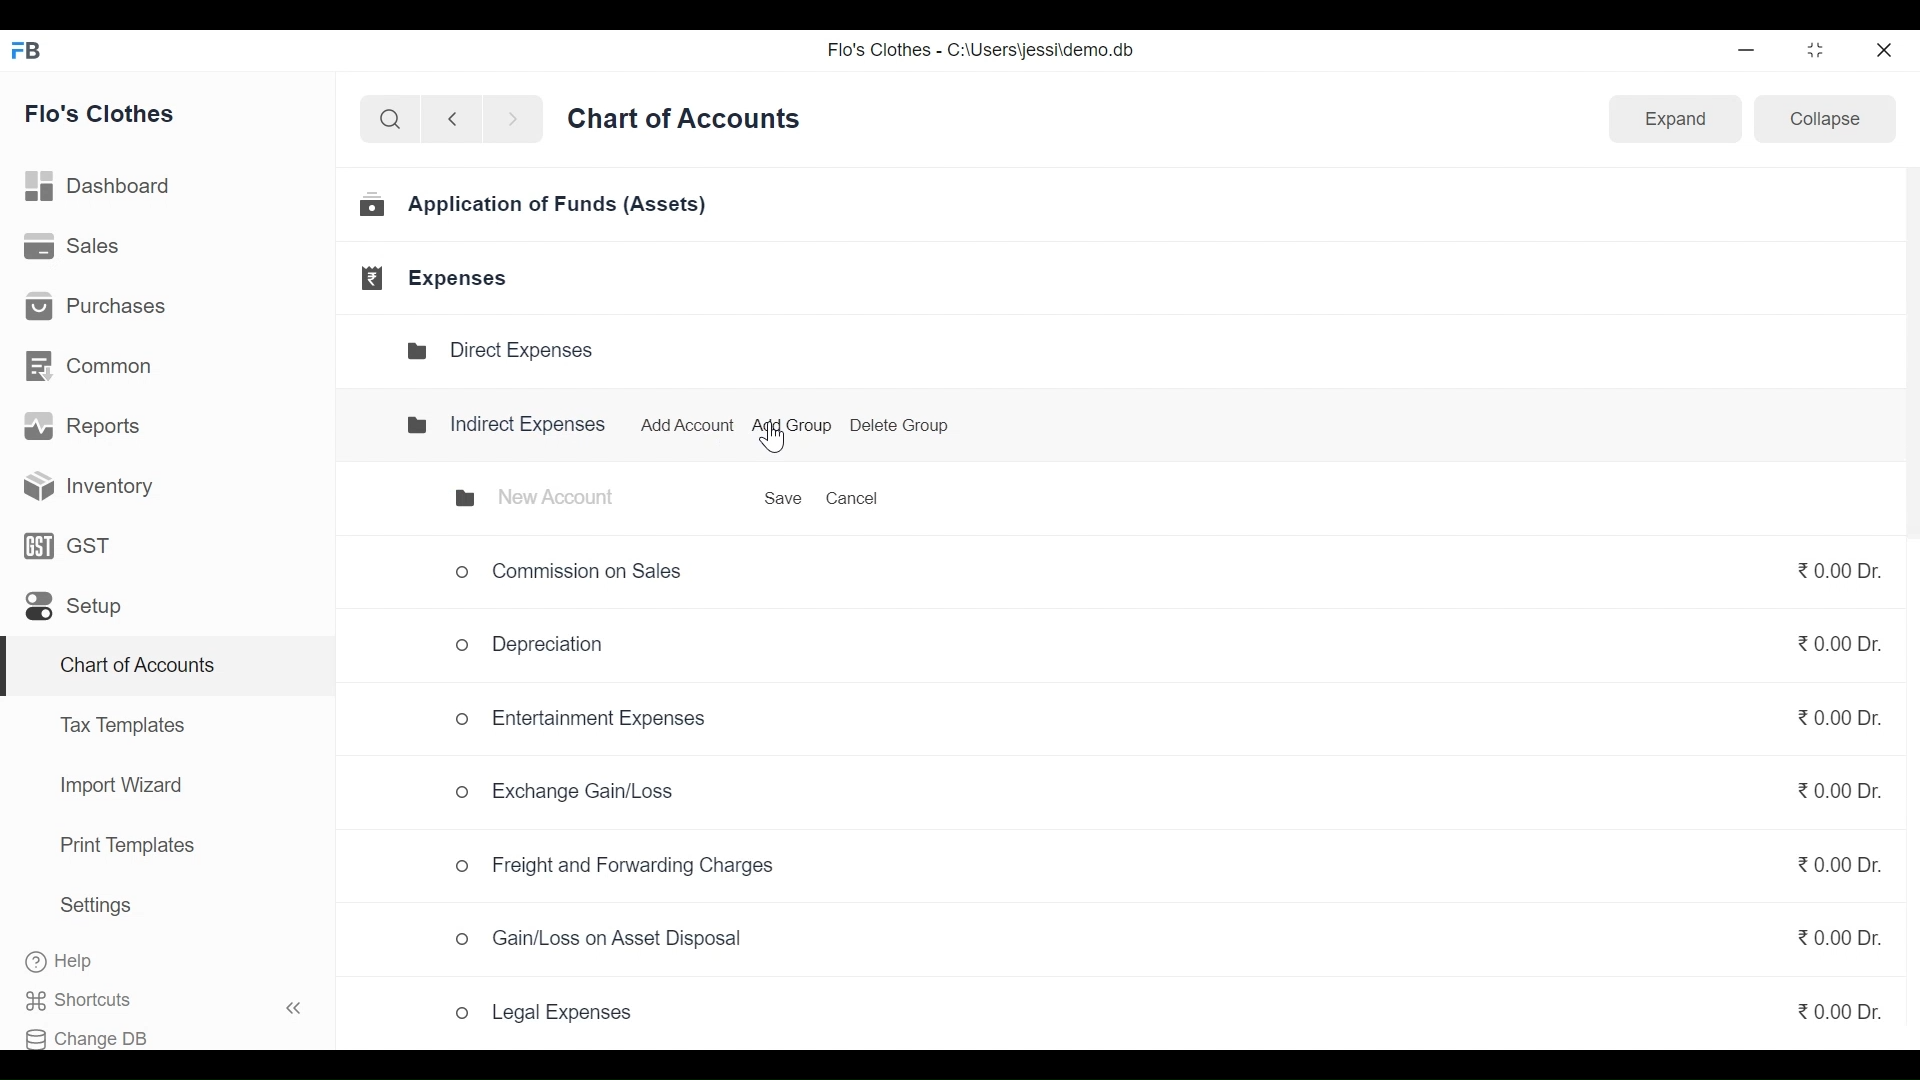 Image resolution: width=1920 pixels, height=1080 pixels. I want to click on Import Wizard, so click(115, 788).